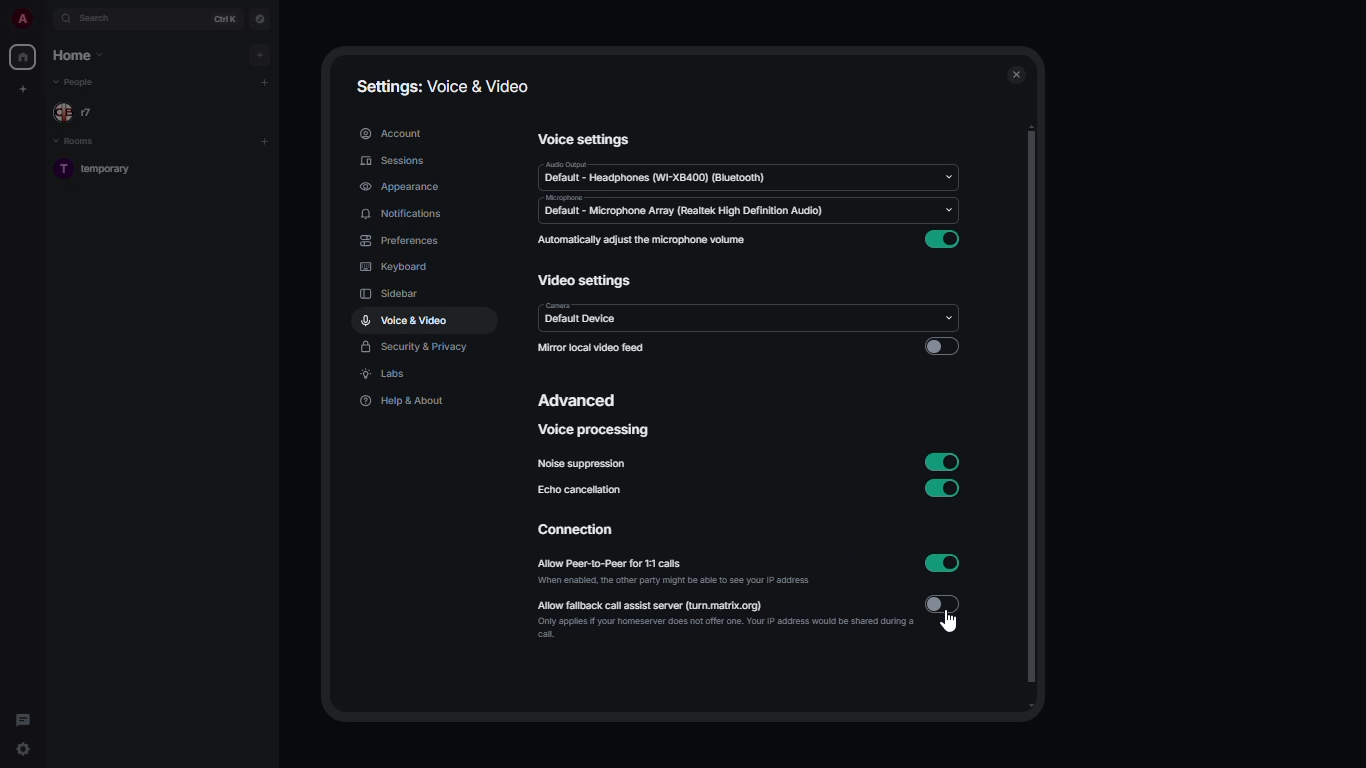 This screenshot has height=768, width=1366. What do you see at coordinates (392, 264) in the screenshot?
I see `keyboard` at bounding box center [392, 264].